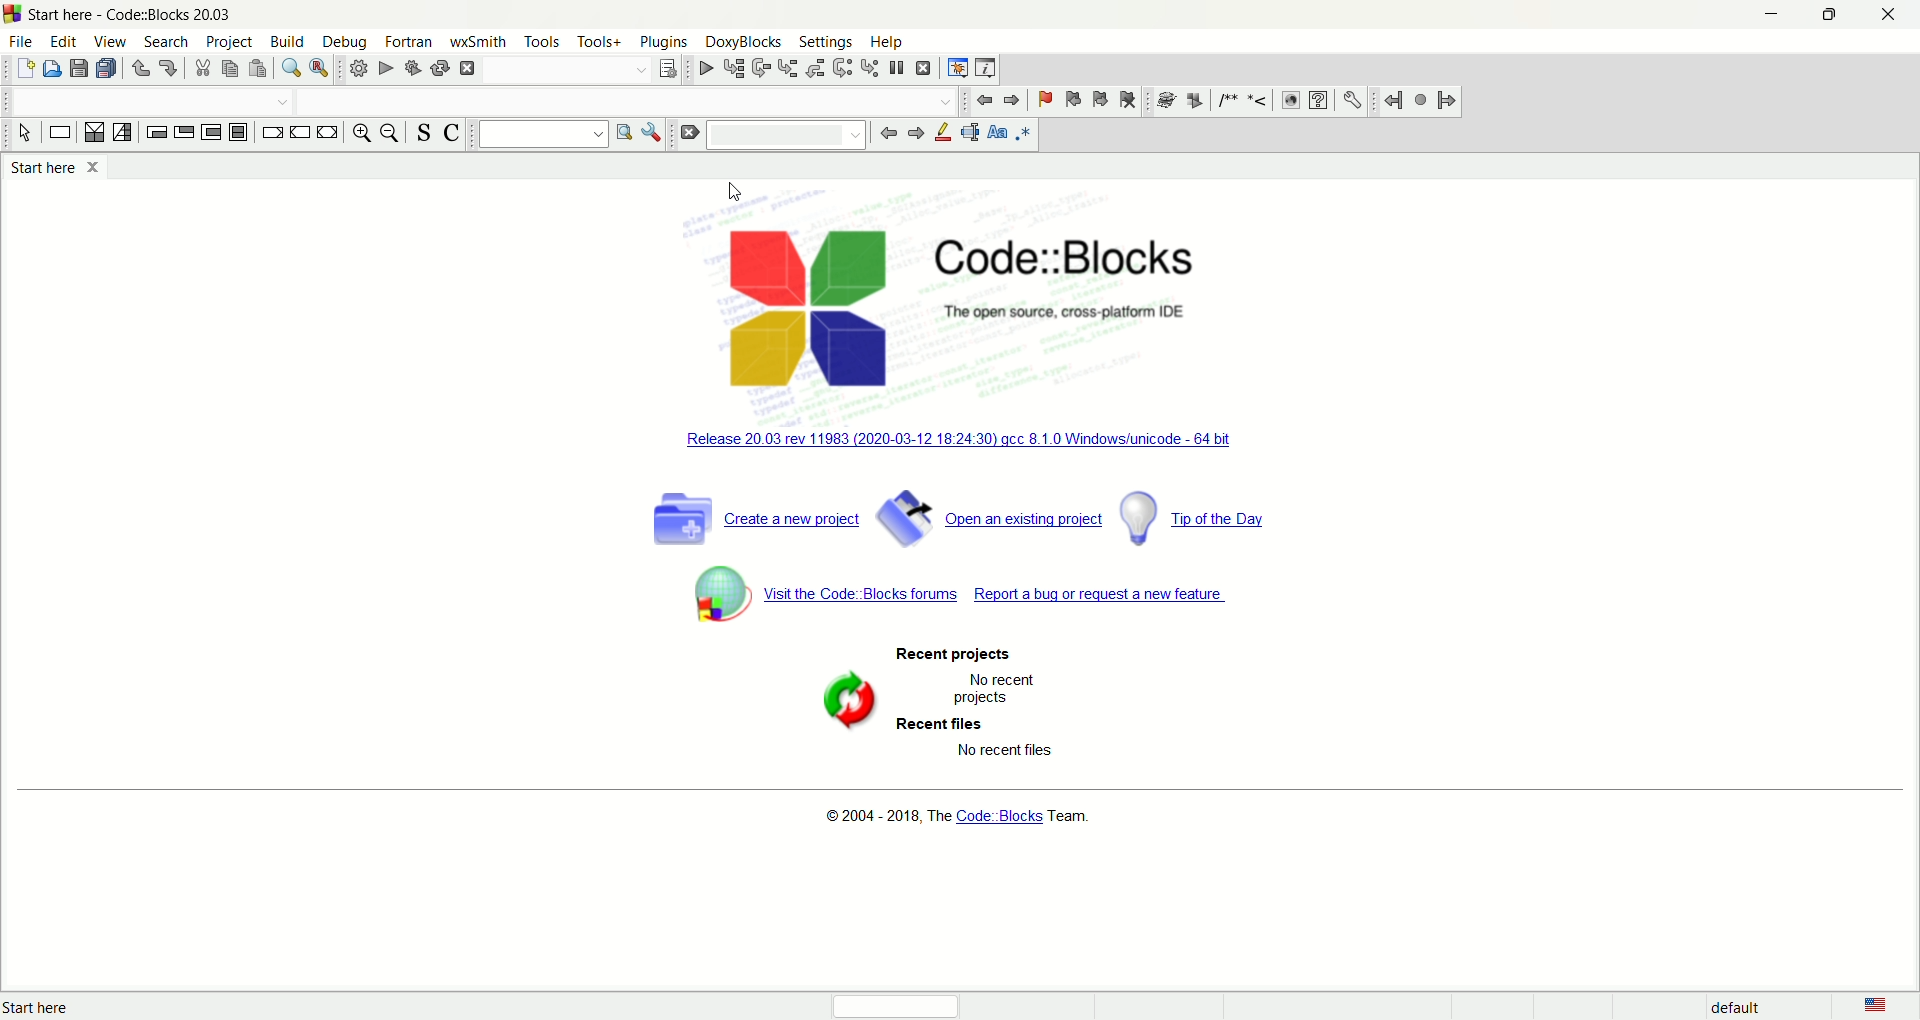 This screenshot has height=1020, width=1920. I want to click on windows unicode, so click(976, 441).